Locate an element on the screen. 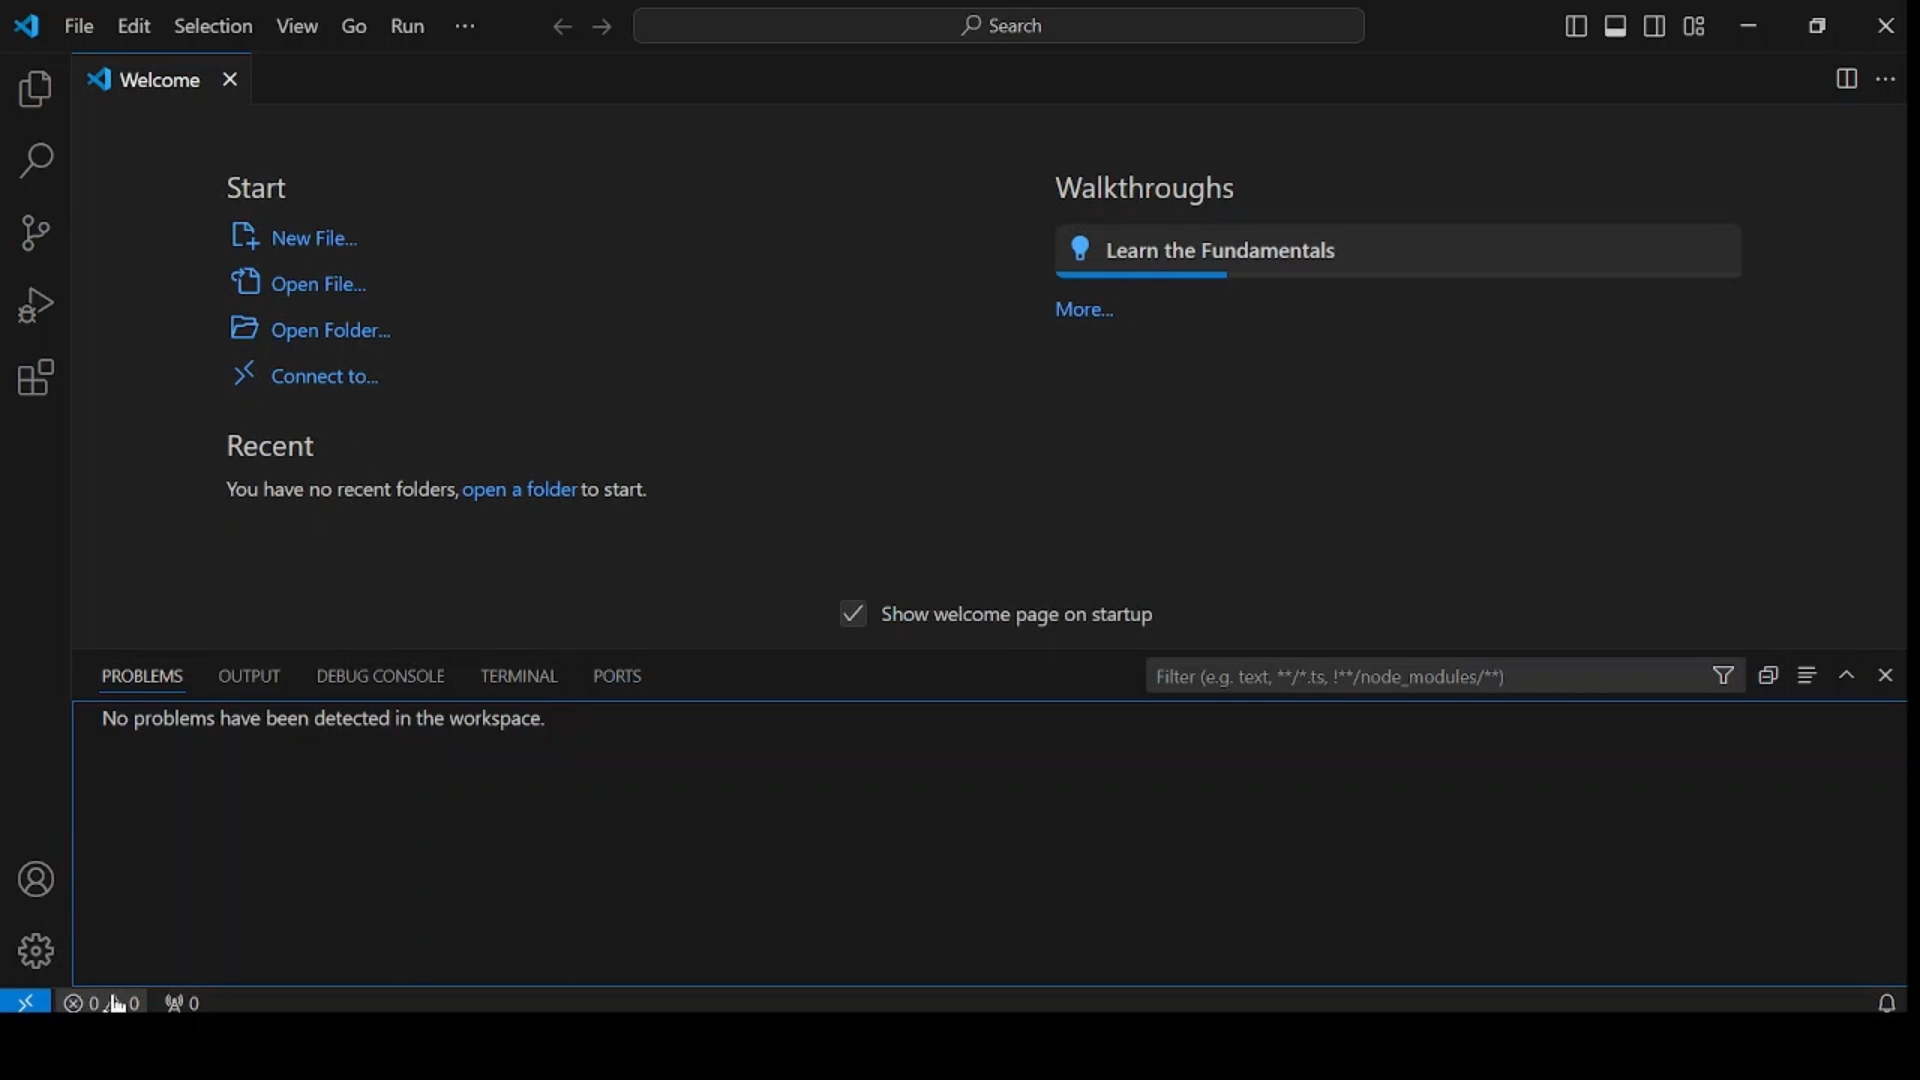 This screenshot has height=1080, width=1920. notification is located at coordinates (1887, 1001).